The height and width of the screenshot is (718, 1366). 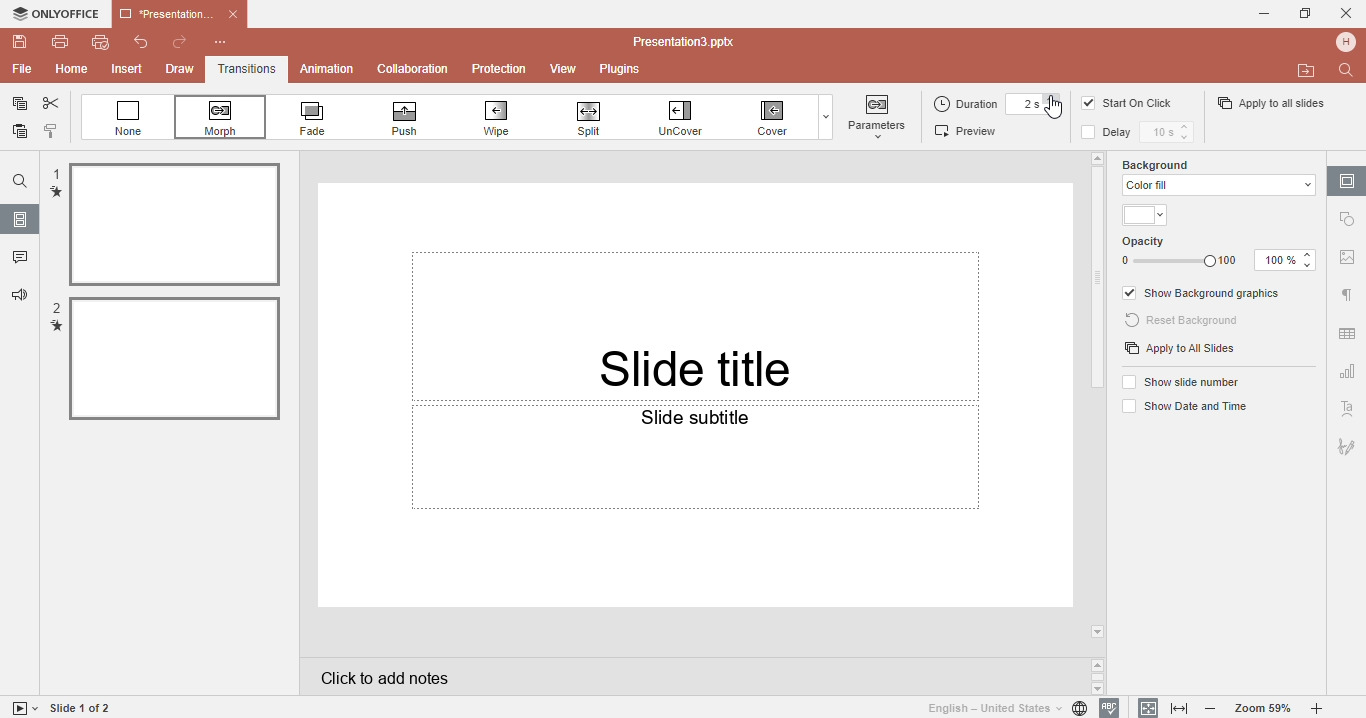 What do you see at coordinates (1215, 710) in the screenshot?
I see `Zoom out` at bounding box center [1215, 710].